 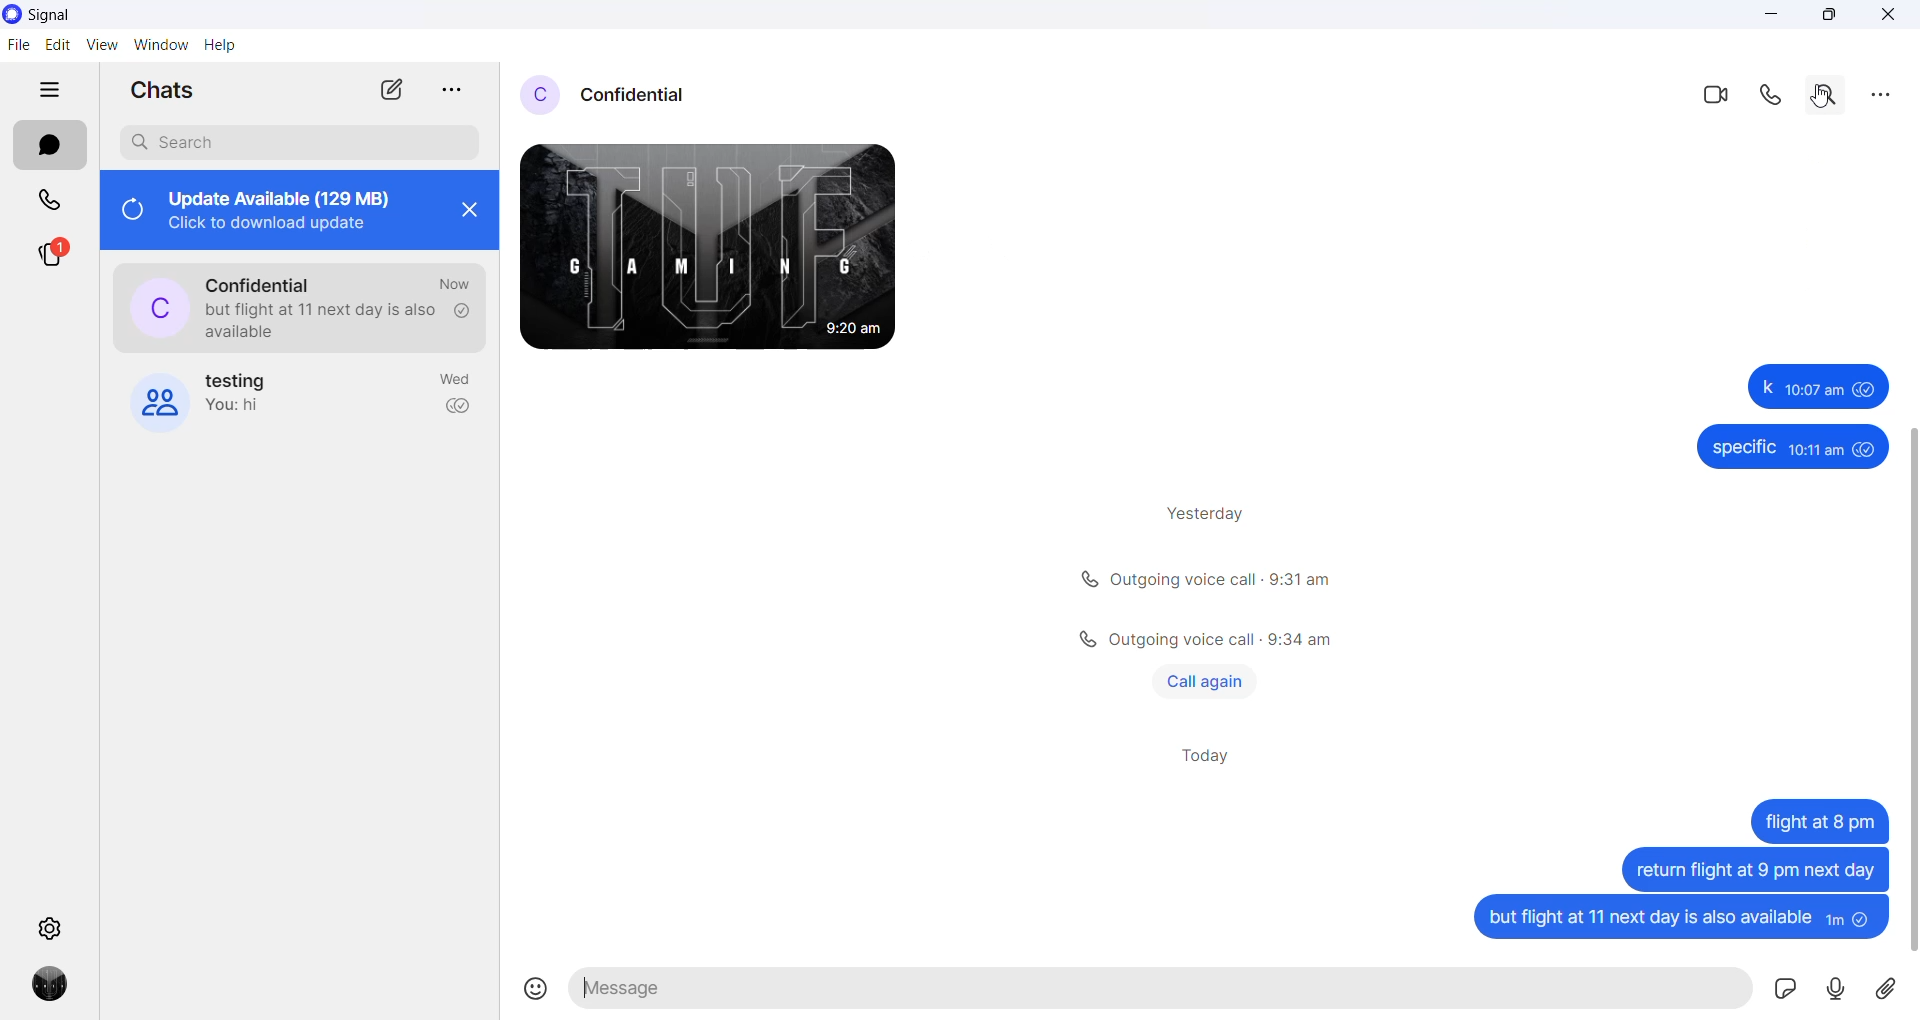 I want to click on received messages , so click(x=729, y=253).